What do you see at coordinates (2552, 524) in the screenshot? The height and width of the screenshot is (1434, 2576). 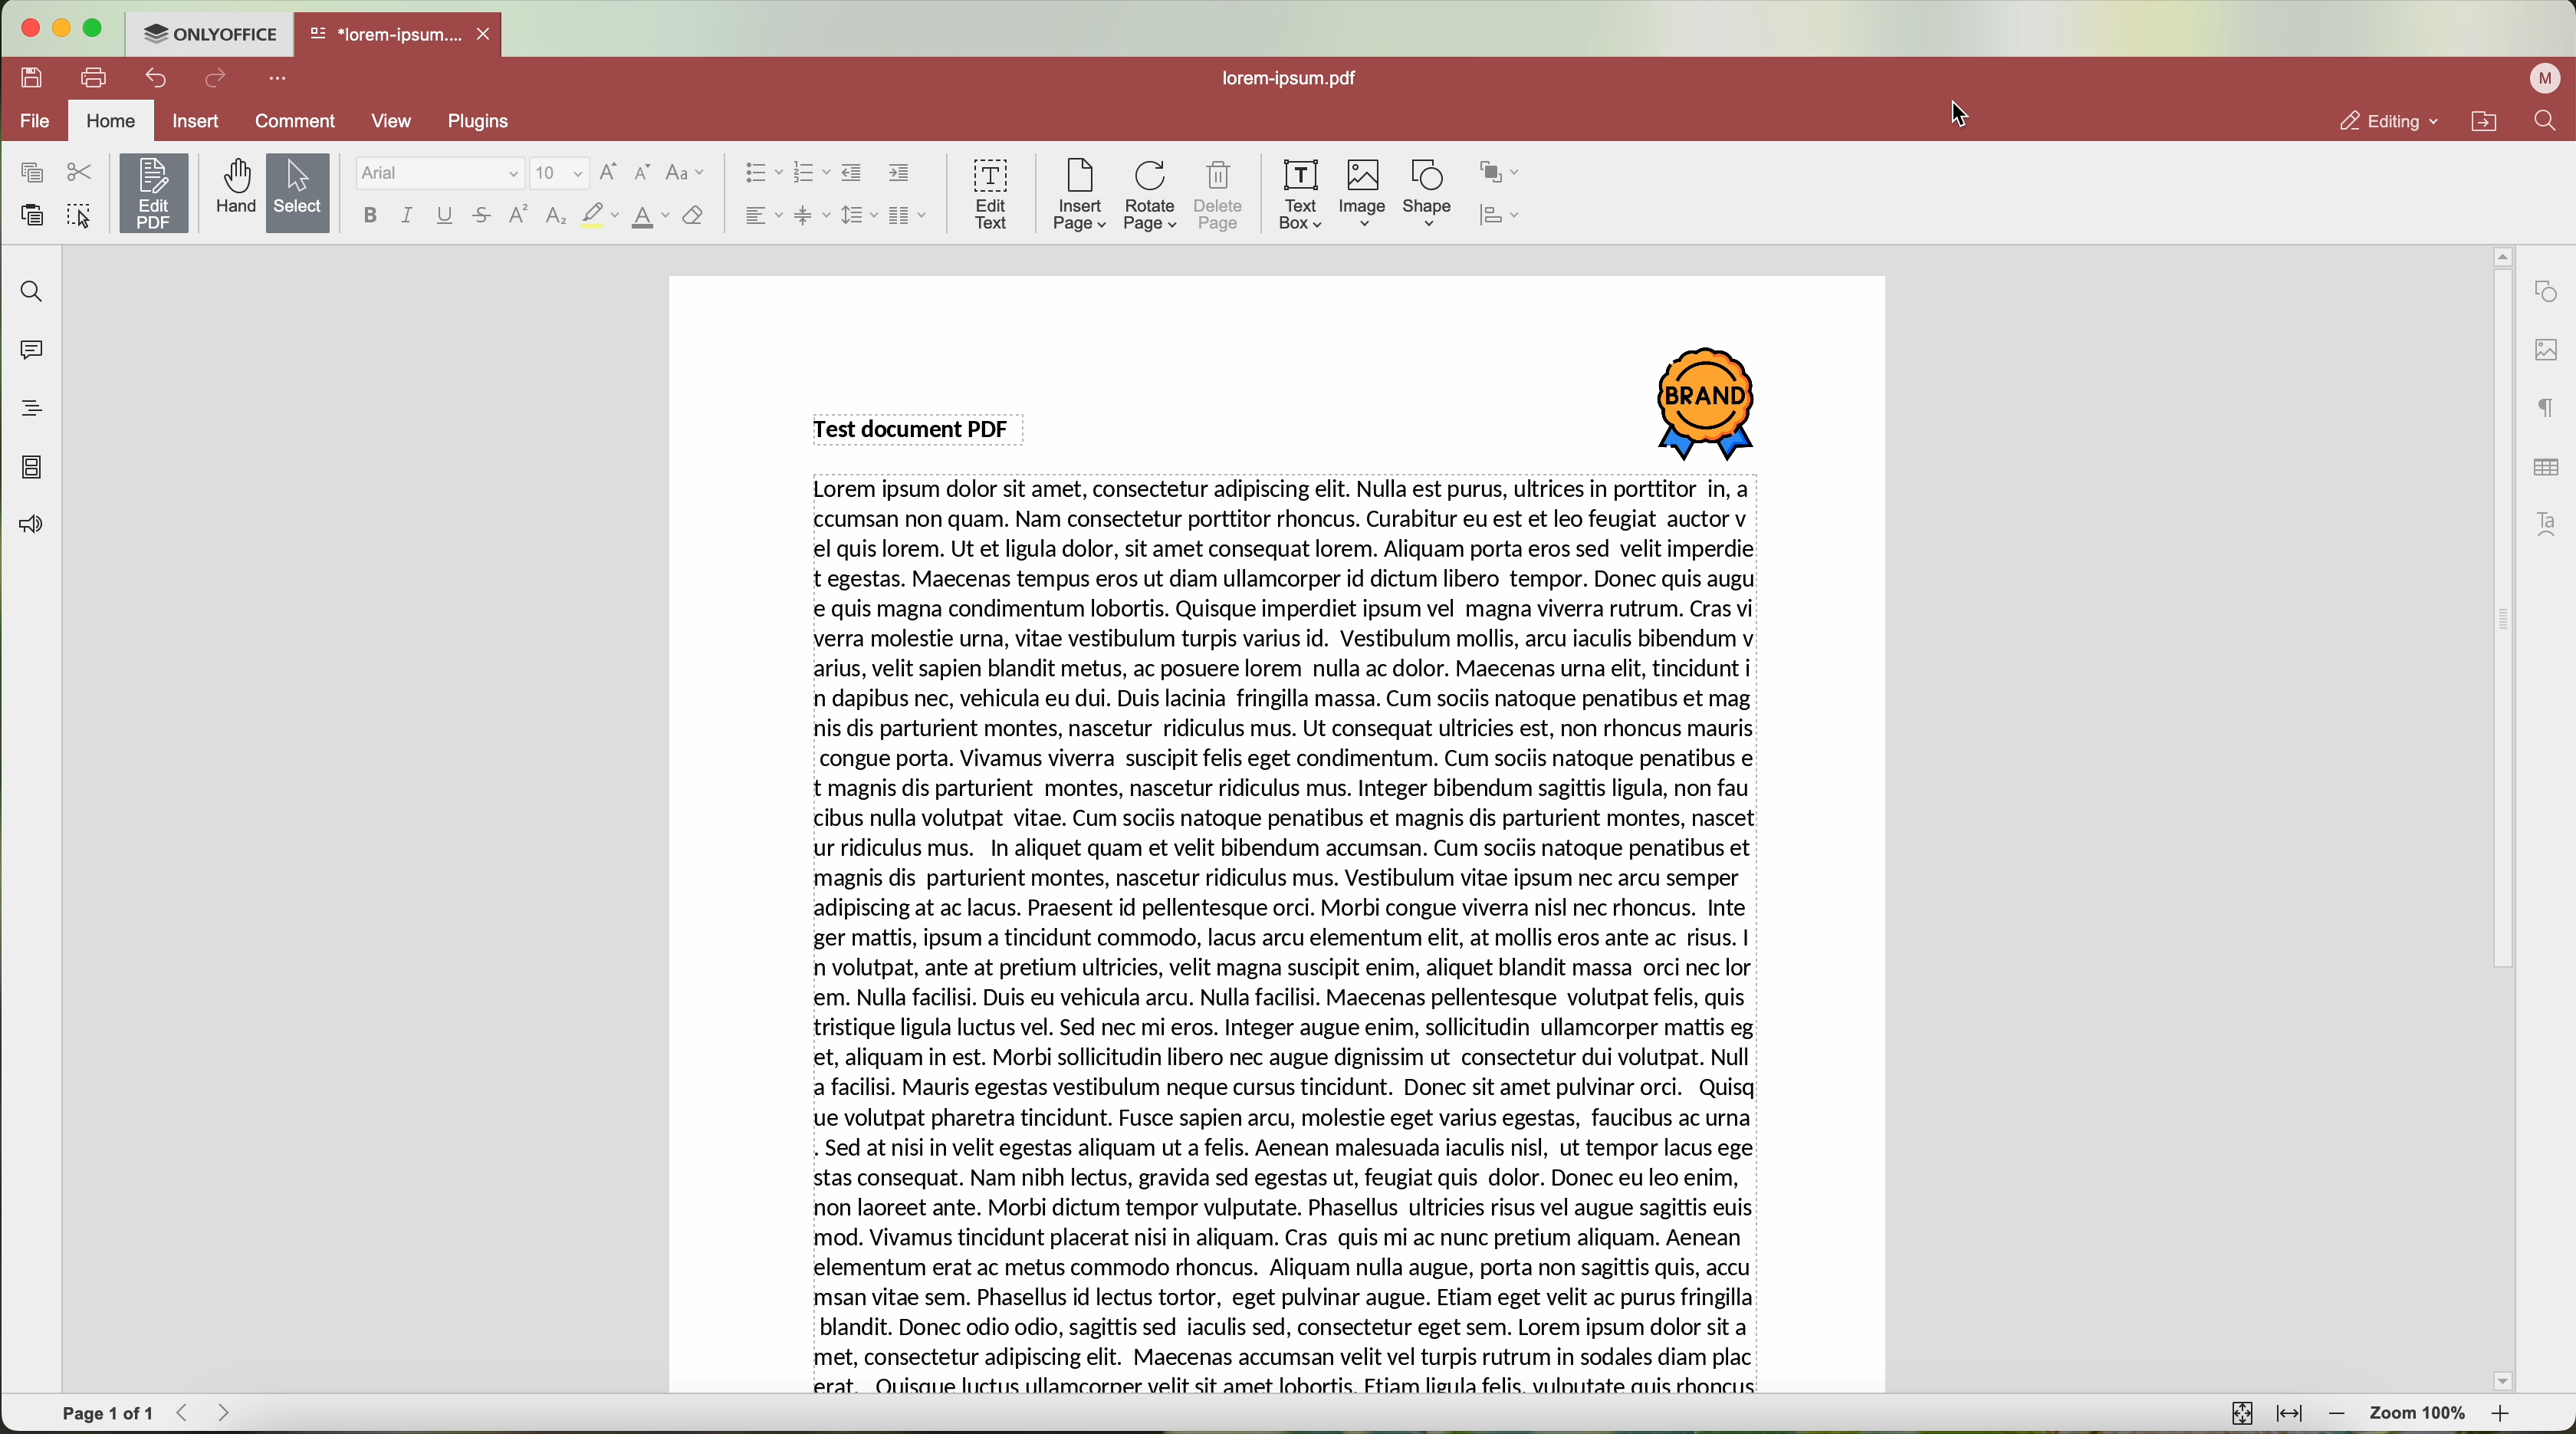 I see `text art settings` at bounding box center [2552, 524].